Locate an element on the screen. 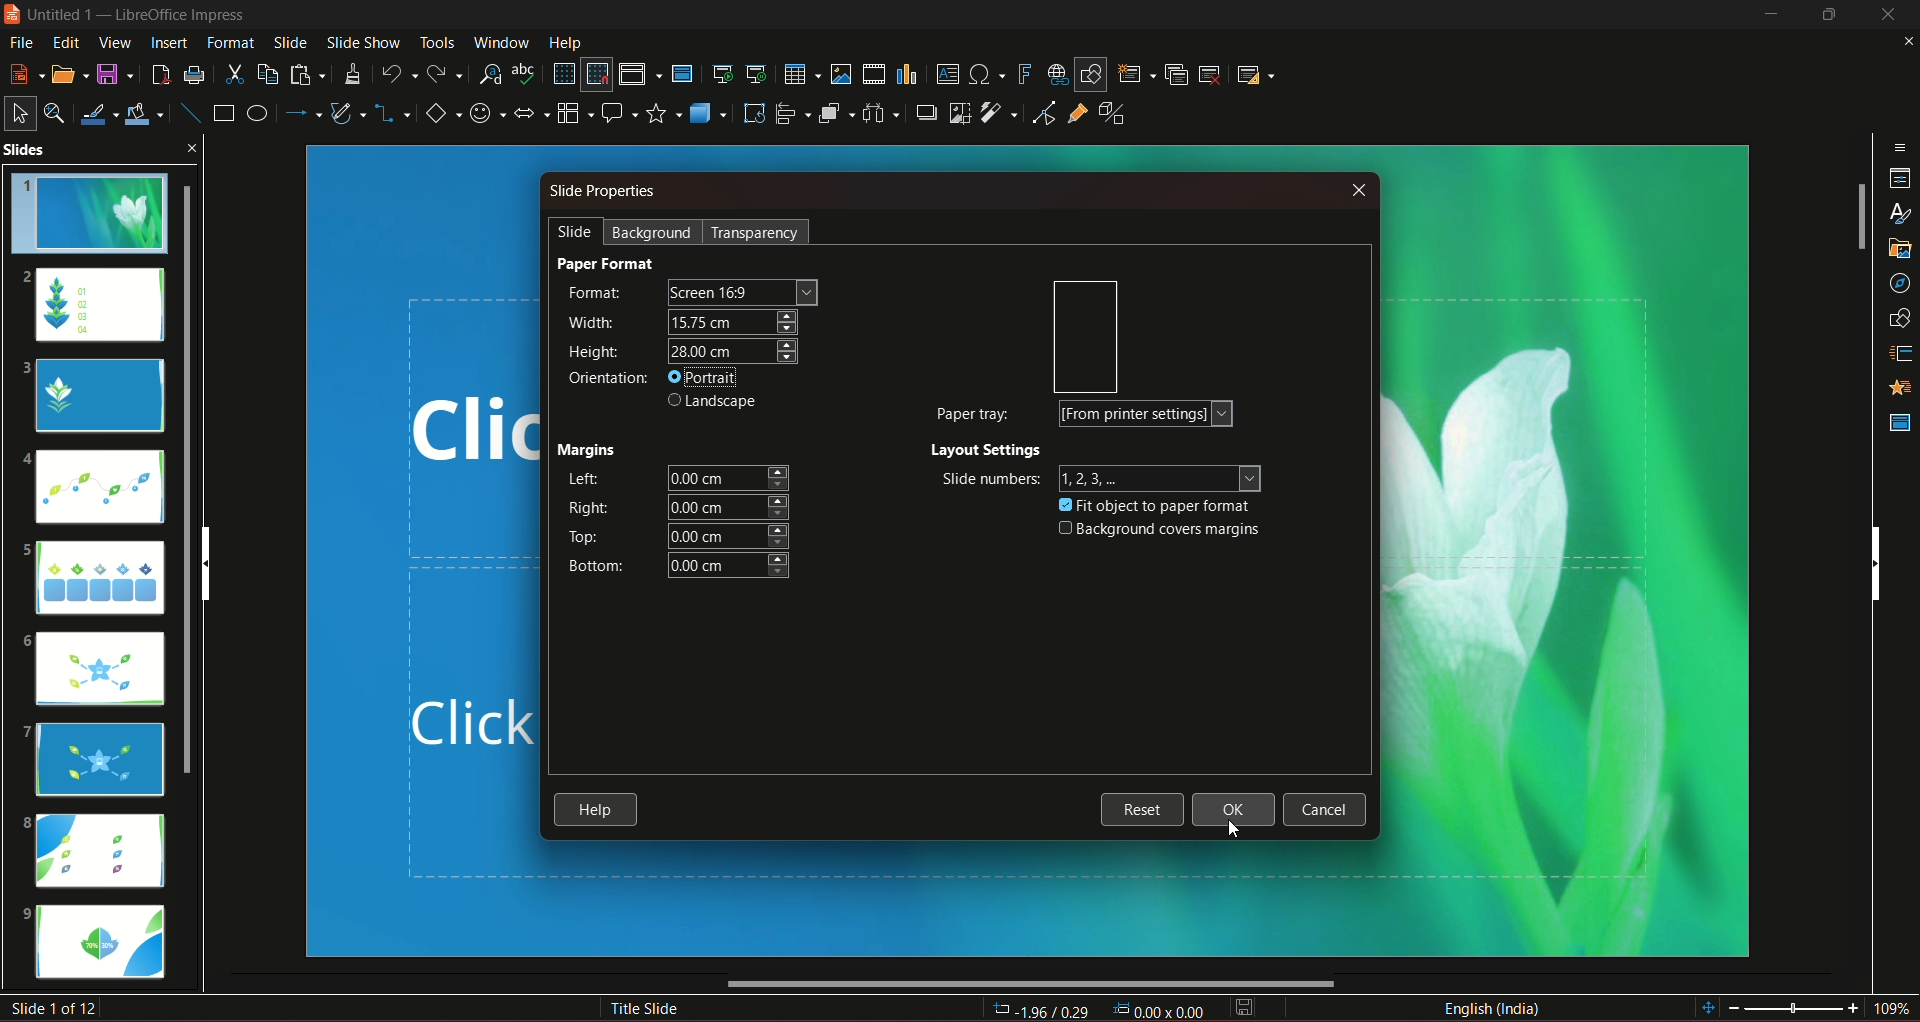  rotate is located at coordinates (752, 112).